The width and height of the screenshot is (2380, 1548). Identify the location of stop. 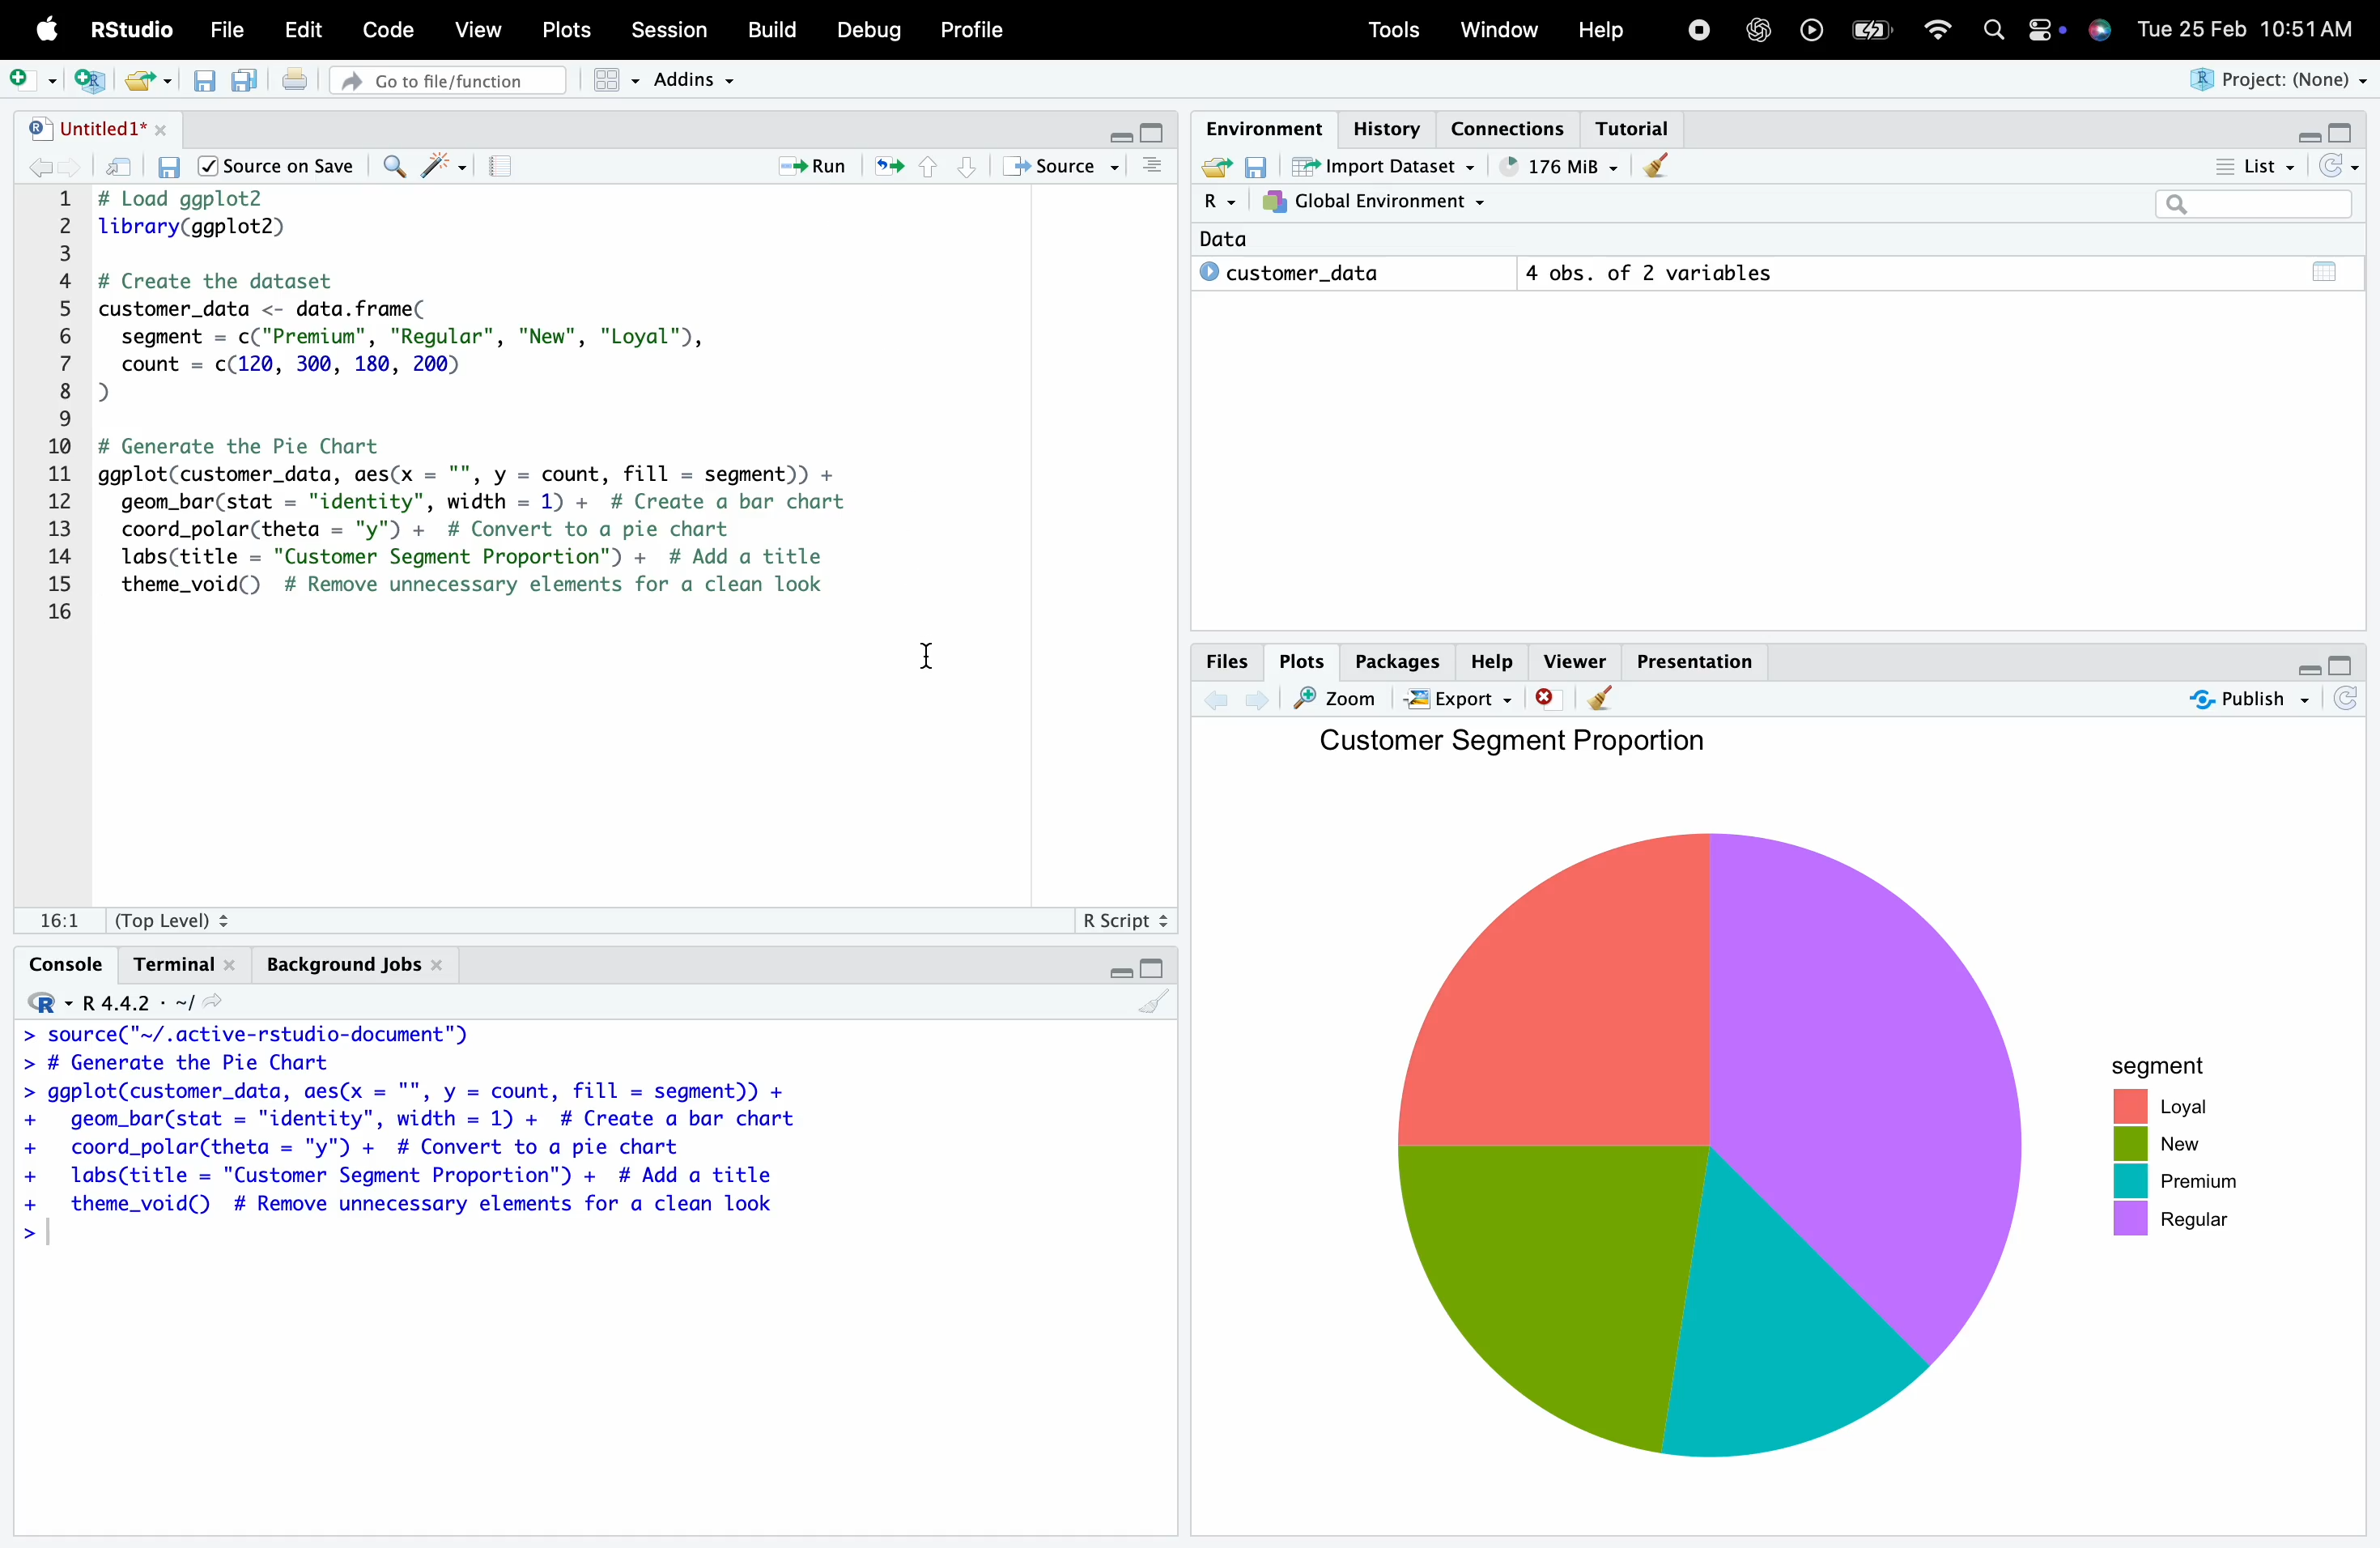
(1699, 28).